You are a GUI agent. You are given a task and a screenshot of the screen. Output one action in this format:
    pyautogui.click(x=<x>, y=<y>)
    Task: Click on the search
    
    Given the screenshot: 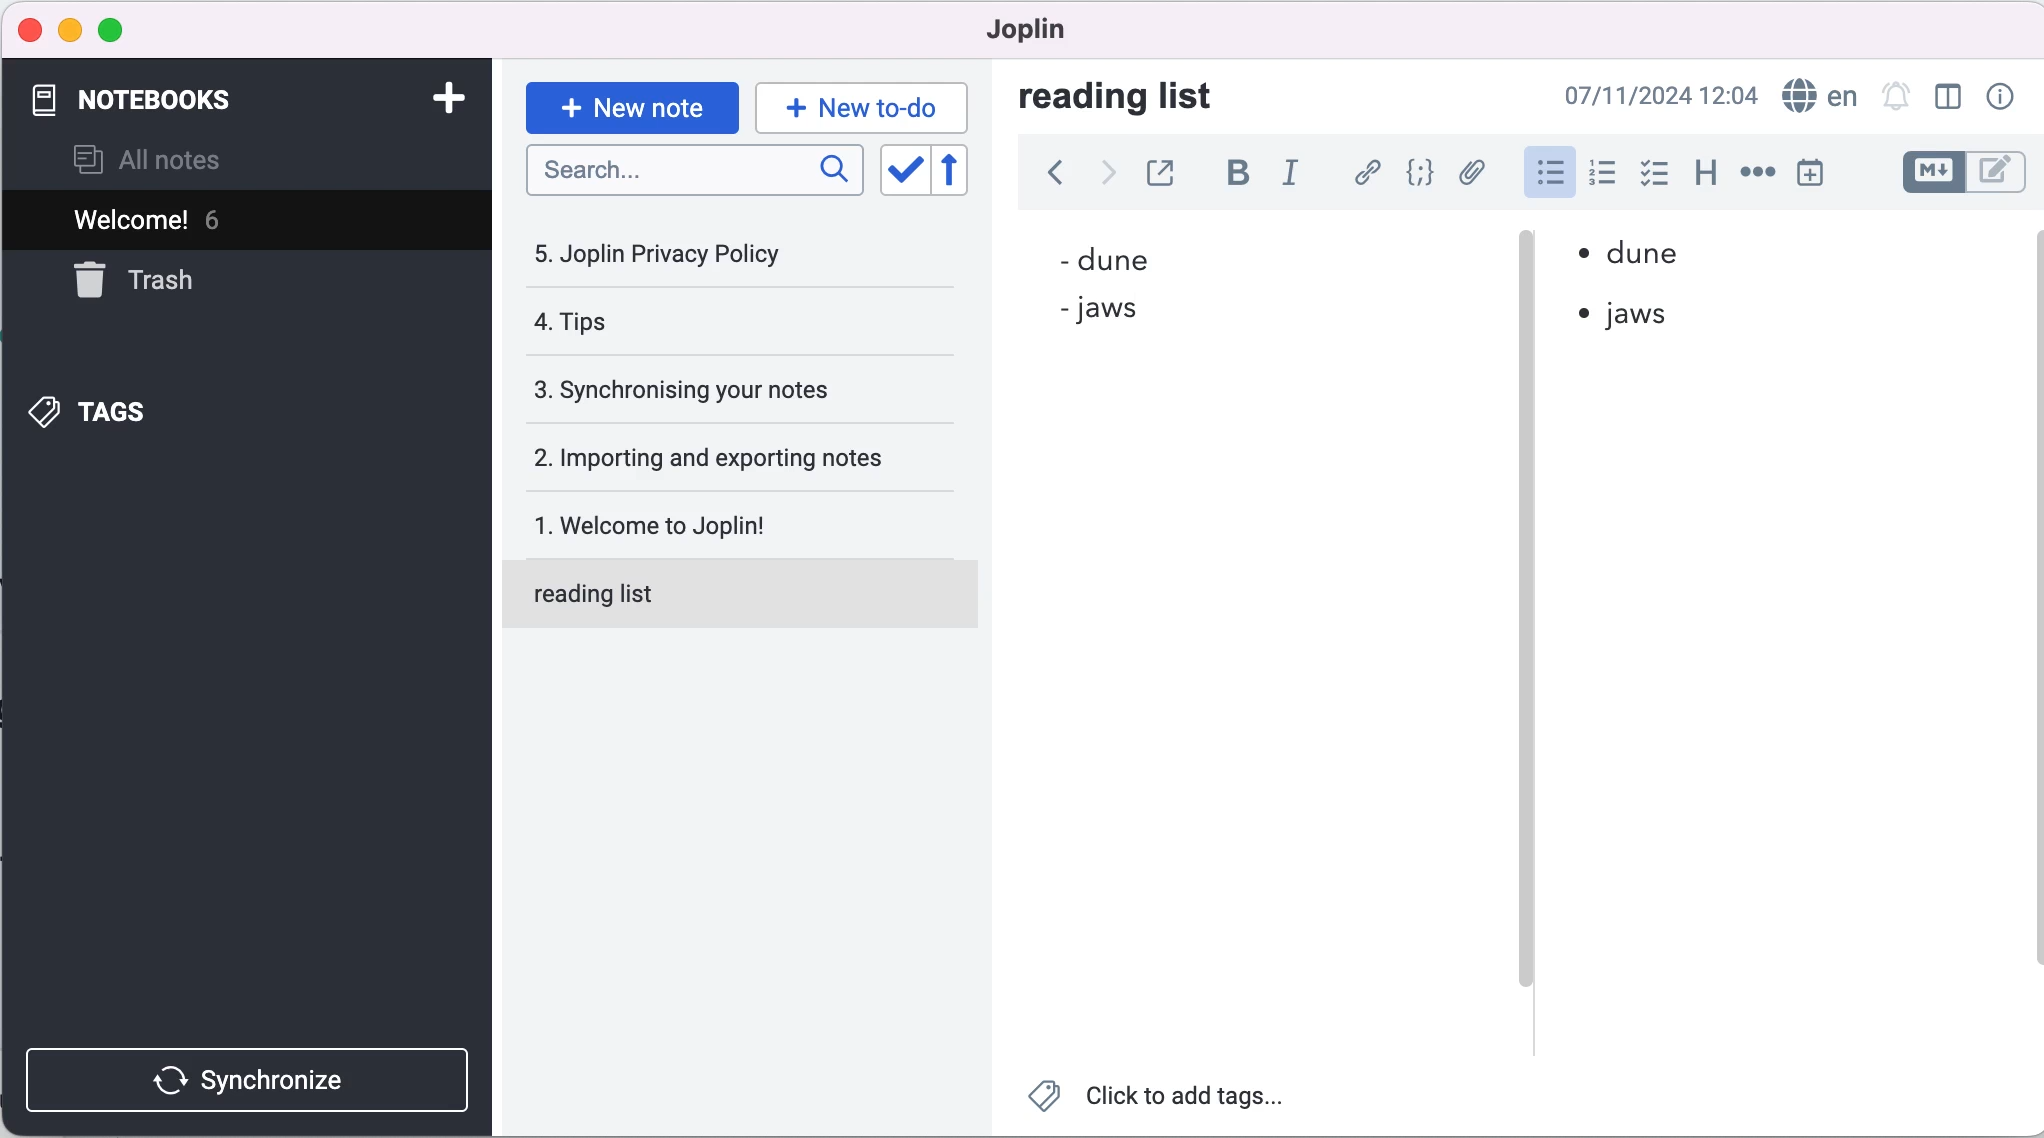 What is the action you would take?
    pyautogui.click(x=694, y=170)
    